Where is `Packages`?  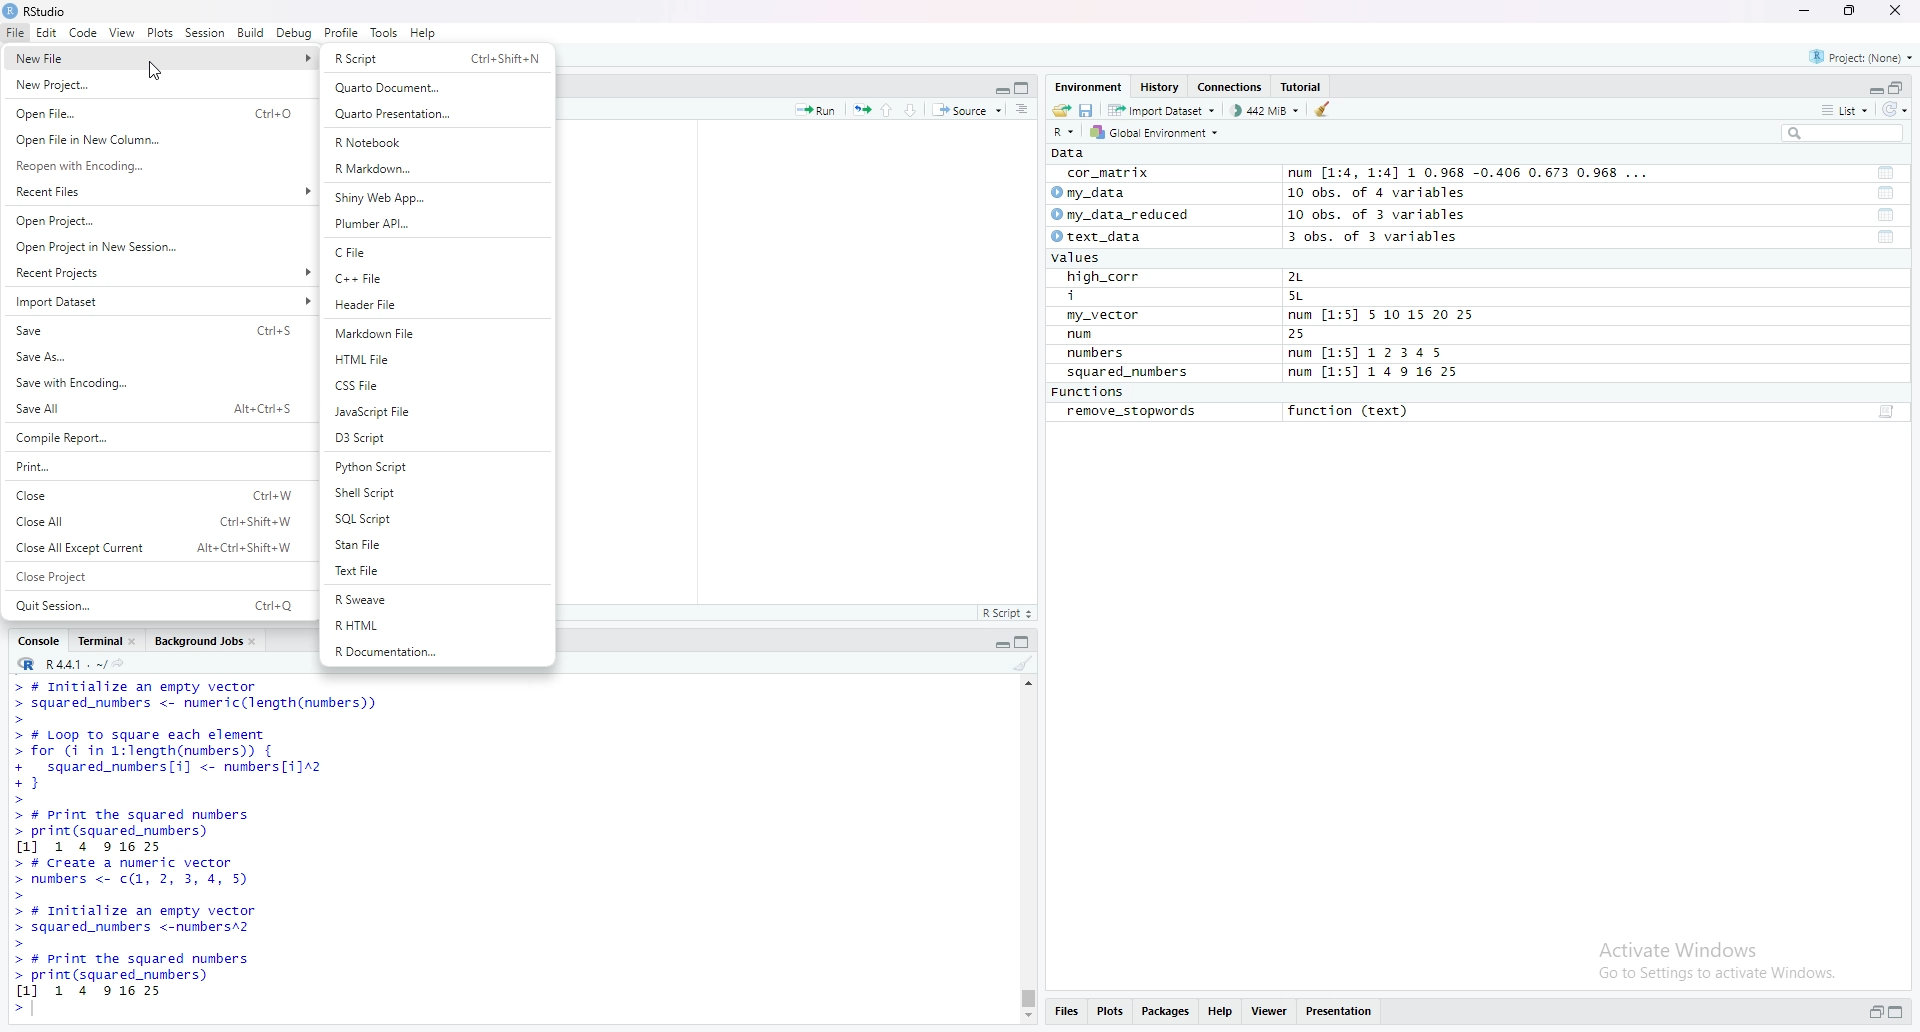 Packages is located at coordinates (1169, 1012).